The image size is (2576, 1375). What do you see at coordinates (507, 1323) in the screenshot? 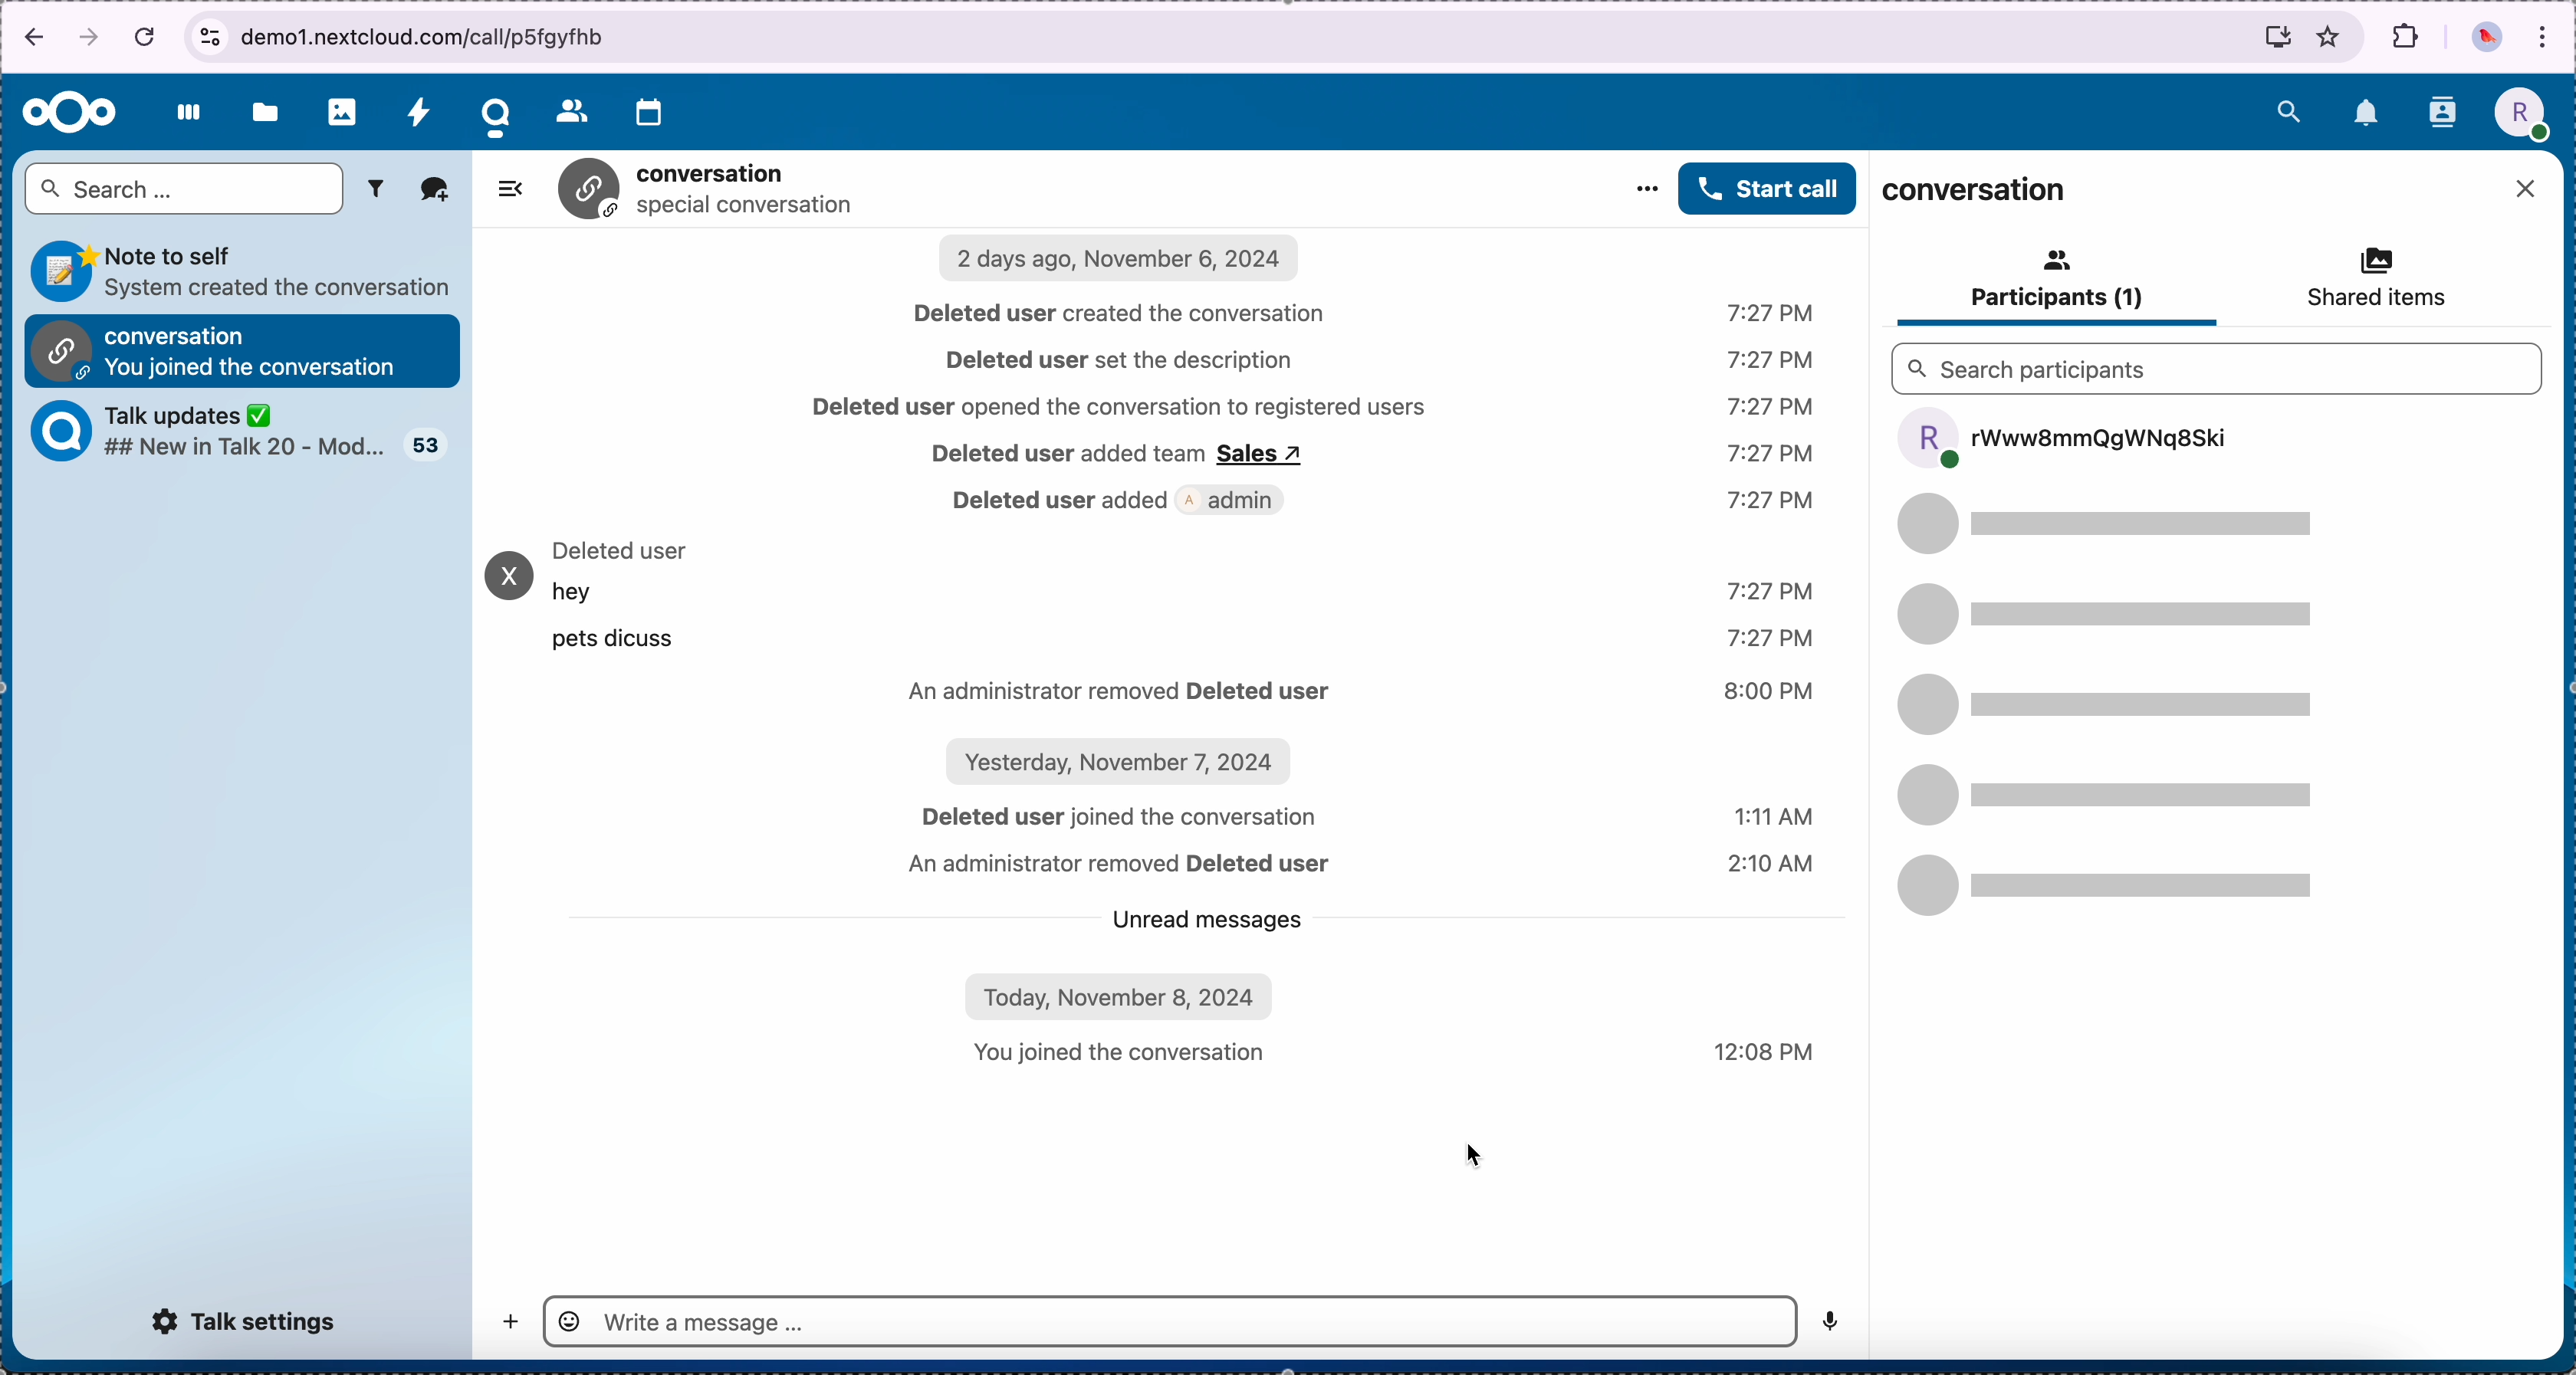
I see `add` at bounding box center [507, 1323].